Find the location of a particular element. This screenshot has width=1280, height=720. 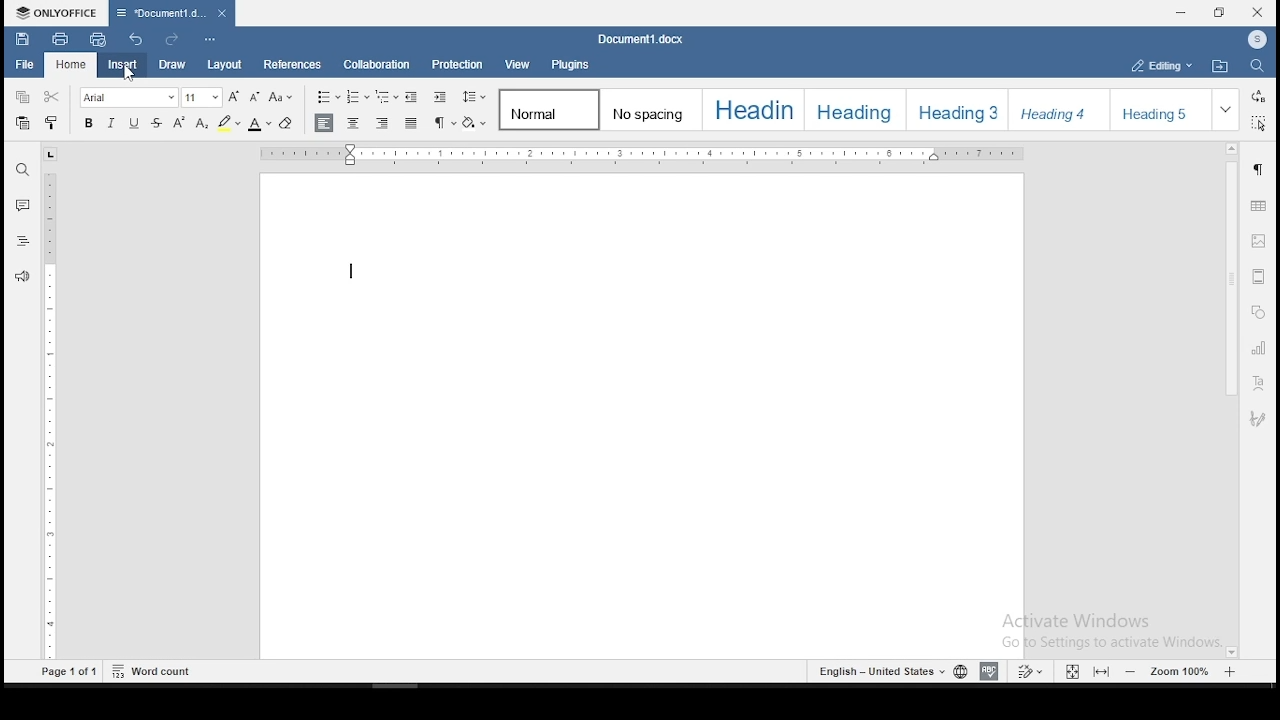

quick print is located at coordinates (98, 39).